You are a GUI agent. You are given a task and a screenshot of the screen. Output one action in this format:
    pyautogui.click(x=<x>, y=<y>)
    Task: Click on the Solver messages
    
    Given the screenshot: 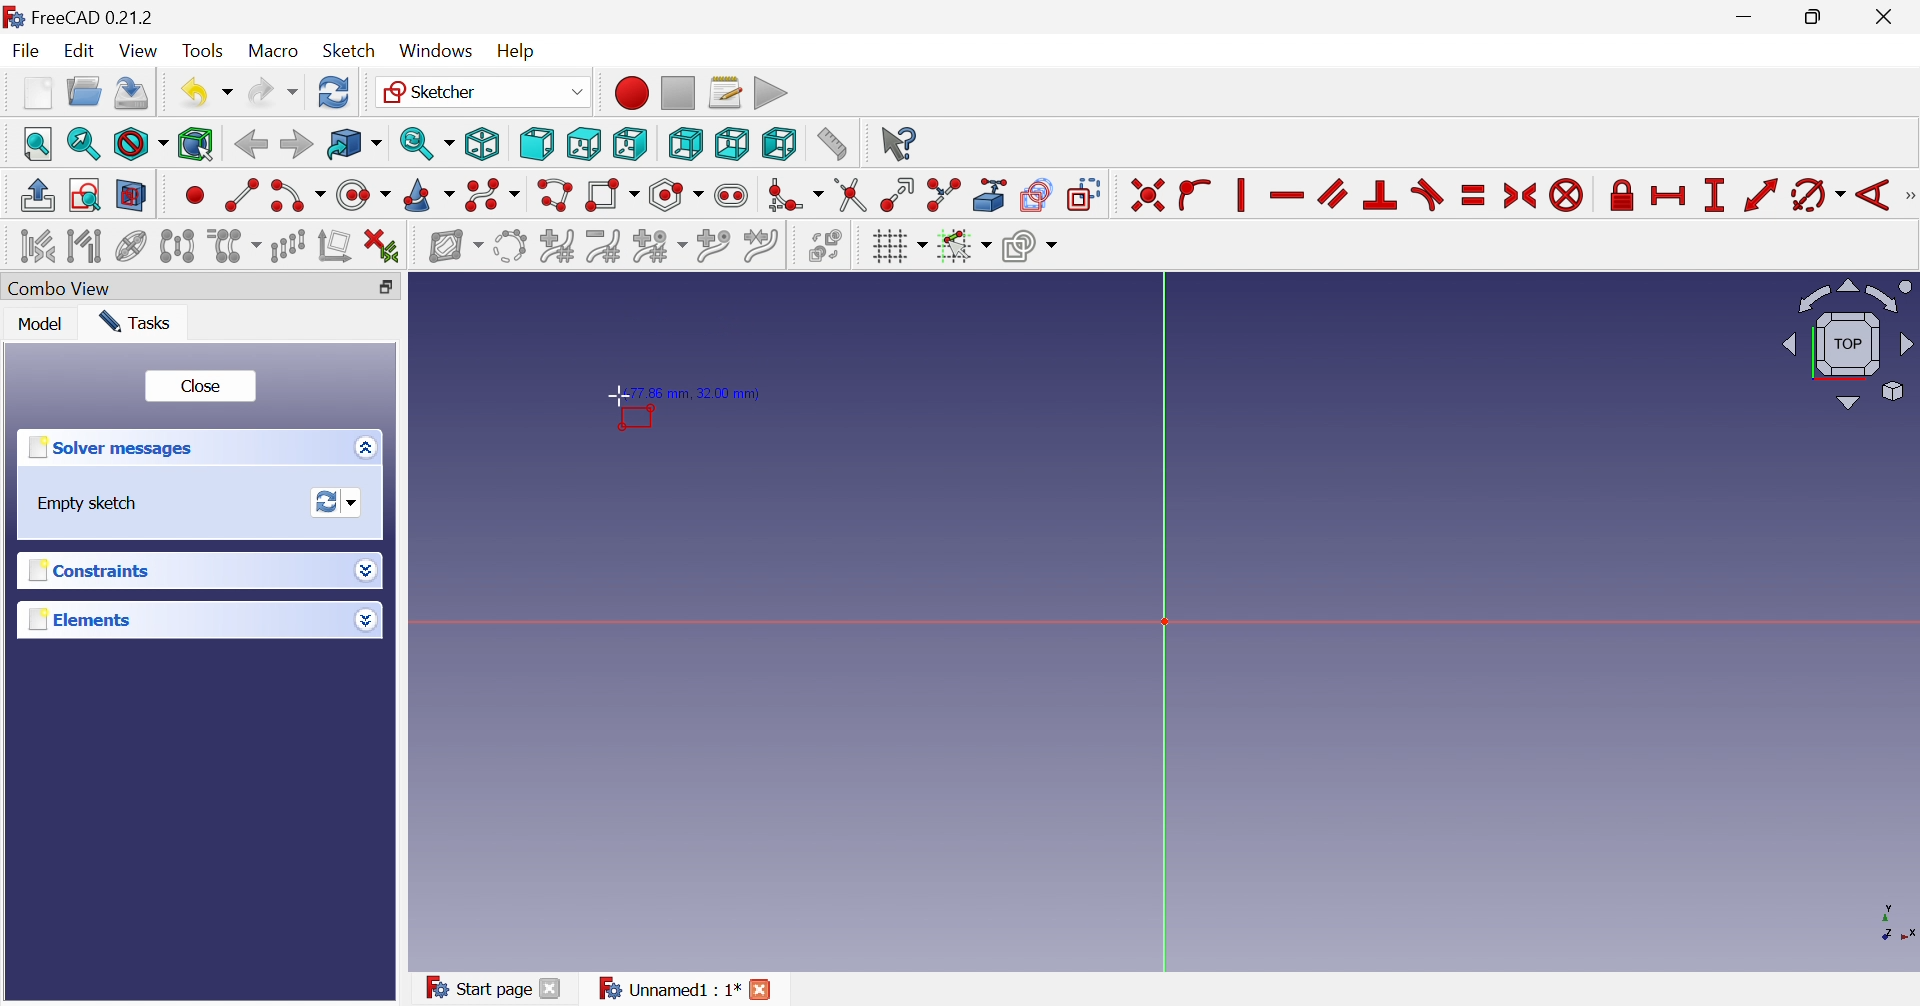 What is the action you would take?
    pyautogui.click(x=108, y=448)
    